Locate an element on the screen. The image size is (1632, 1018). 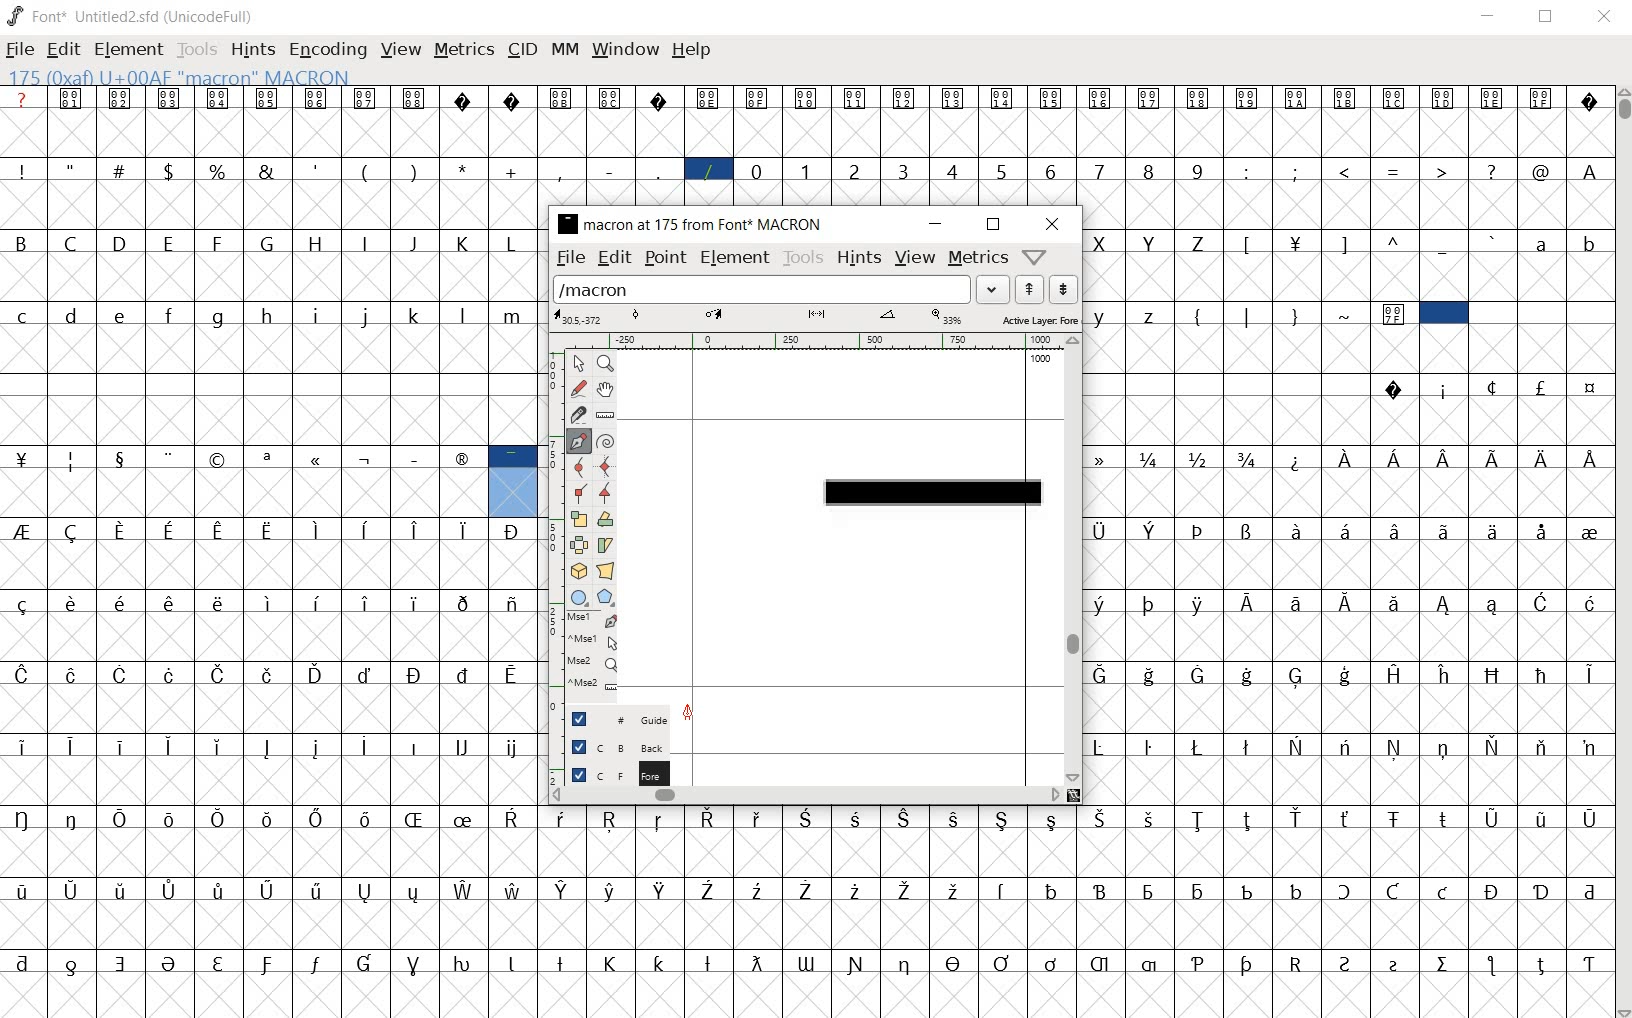
metrics is located at coordinates (977, 258).